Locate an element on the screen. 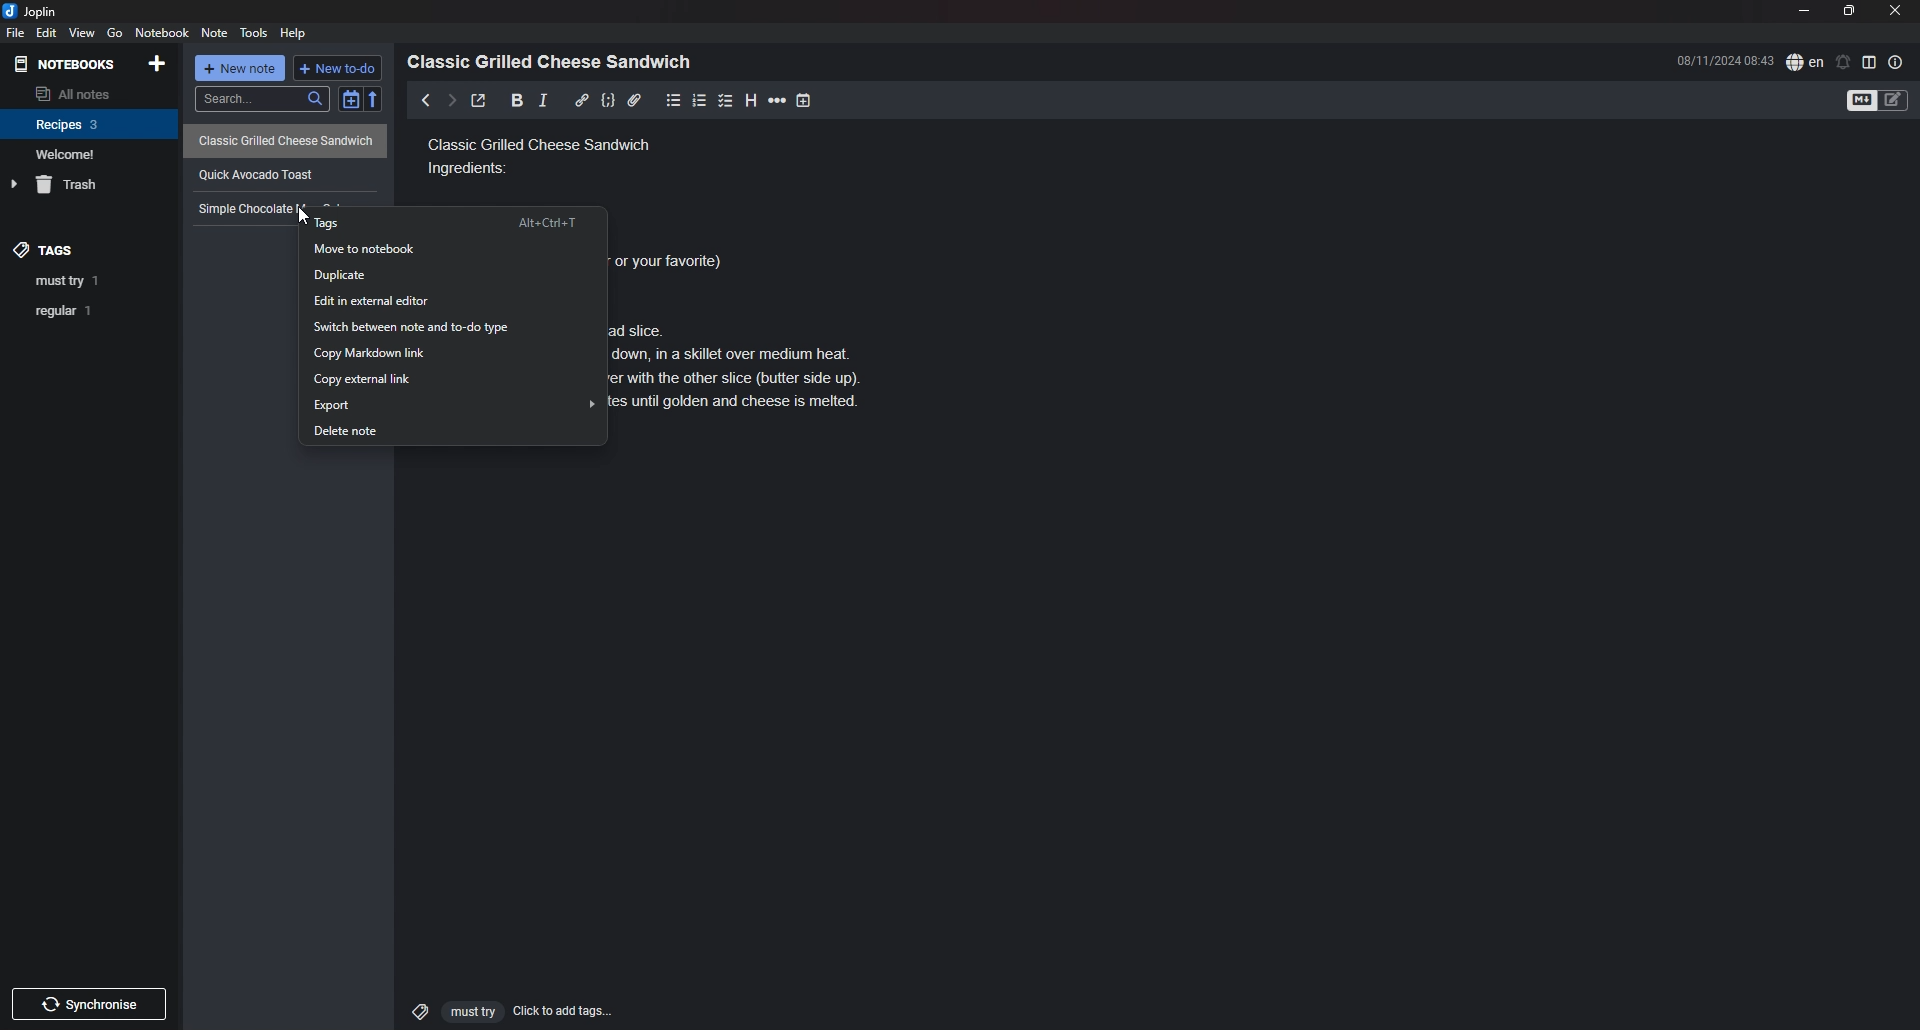  Edit in external editor is located at coordinates (453, 302).